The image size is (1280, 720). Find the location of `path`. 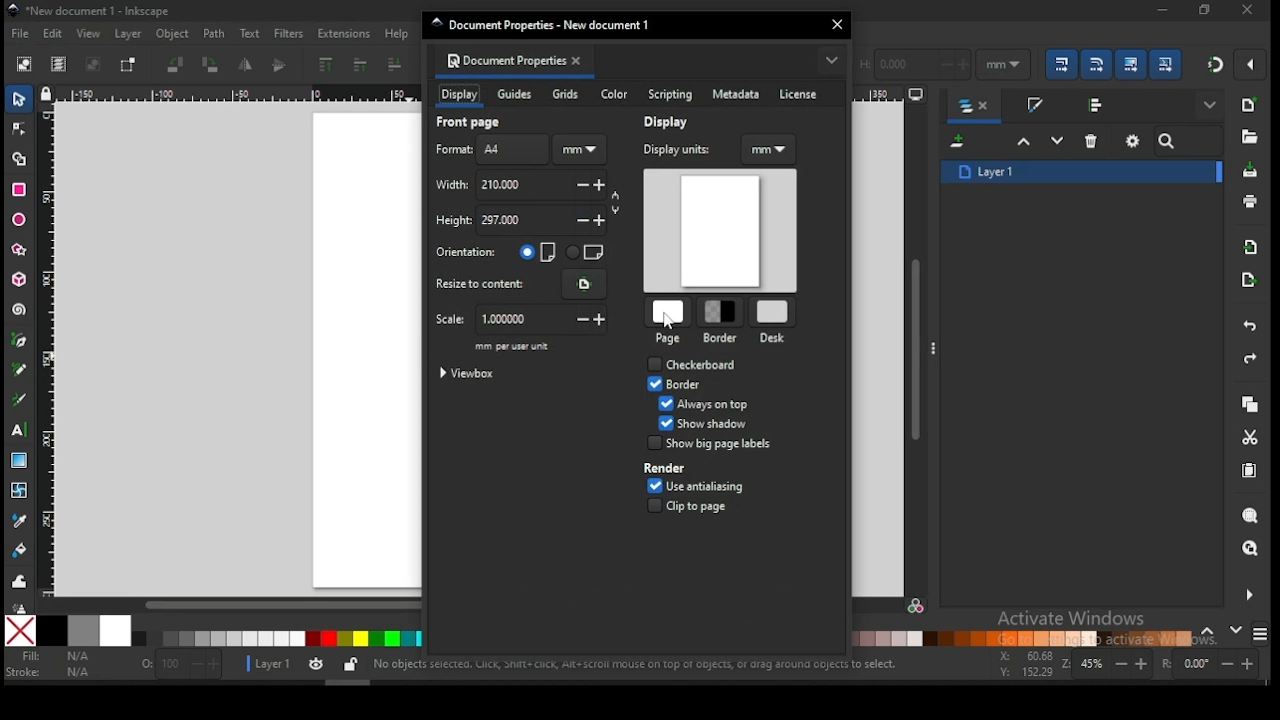

path is located at coordinates (214, 34).